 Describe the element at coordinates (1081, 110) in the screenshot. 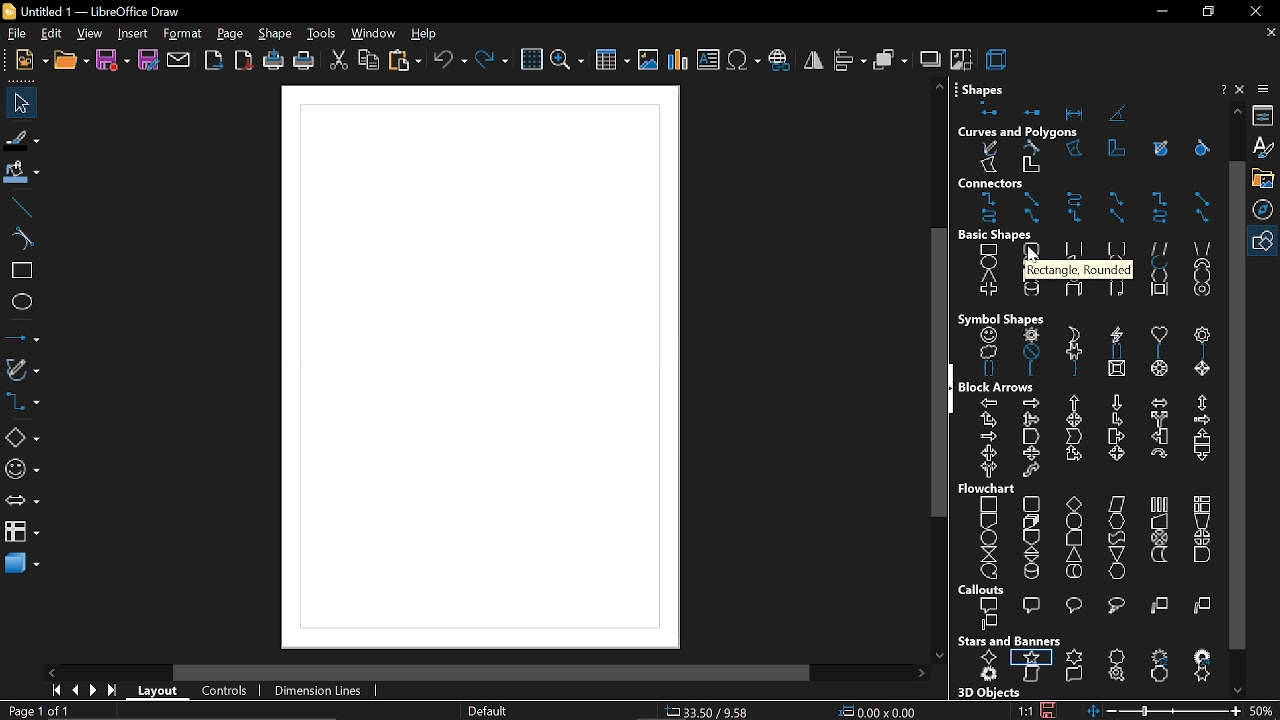

I see `shapes` at that location.